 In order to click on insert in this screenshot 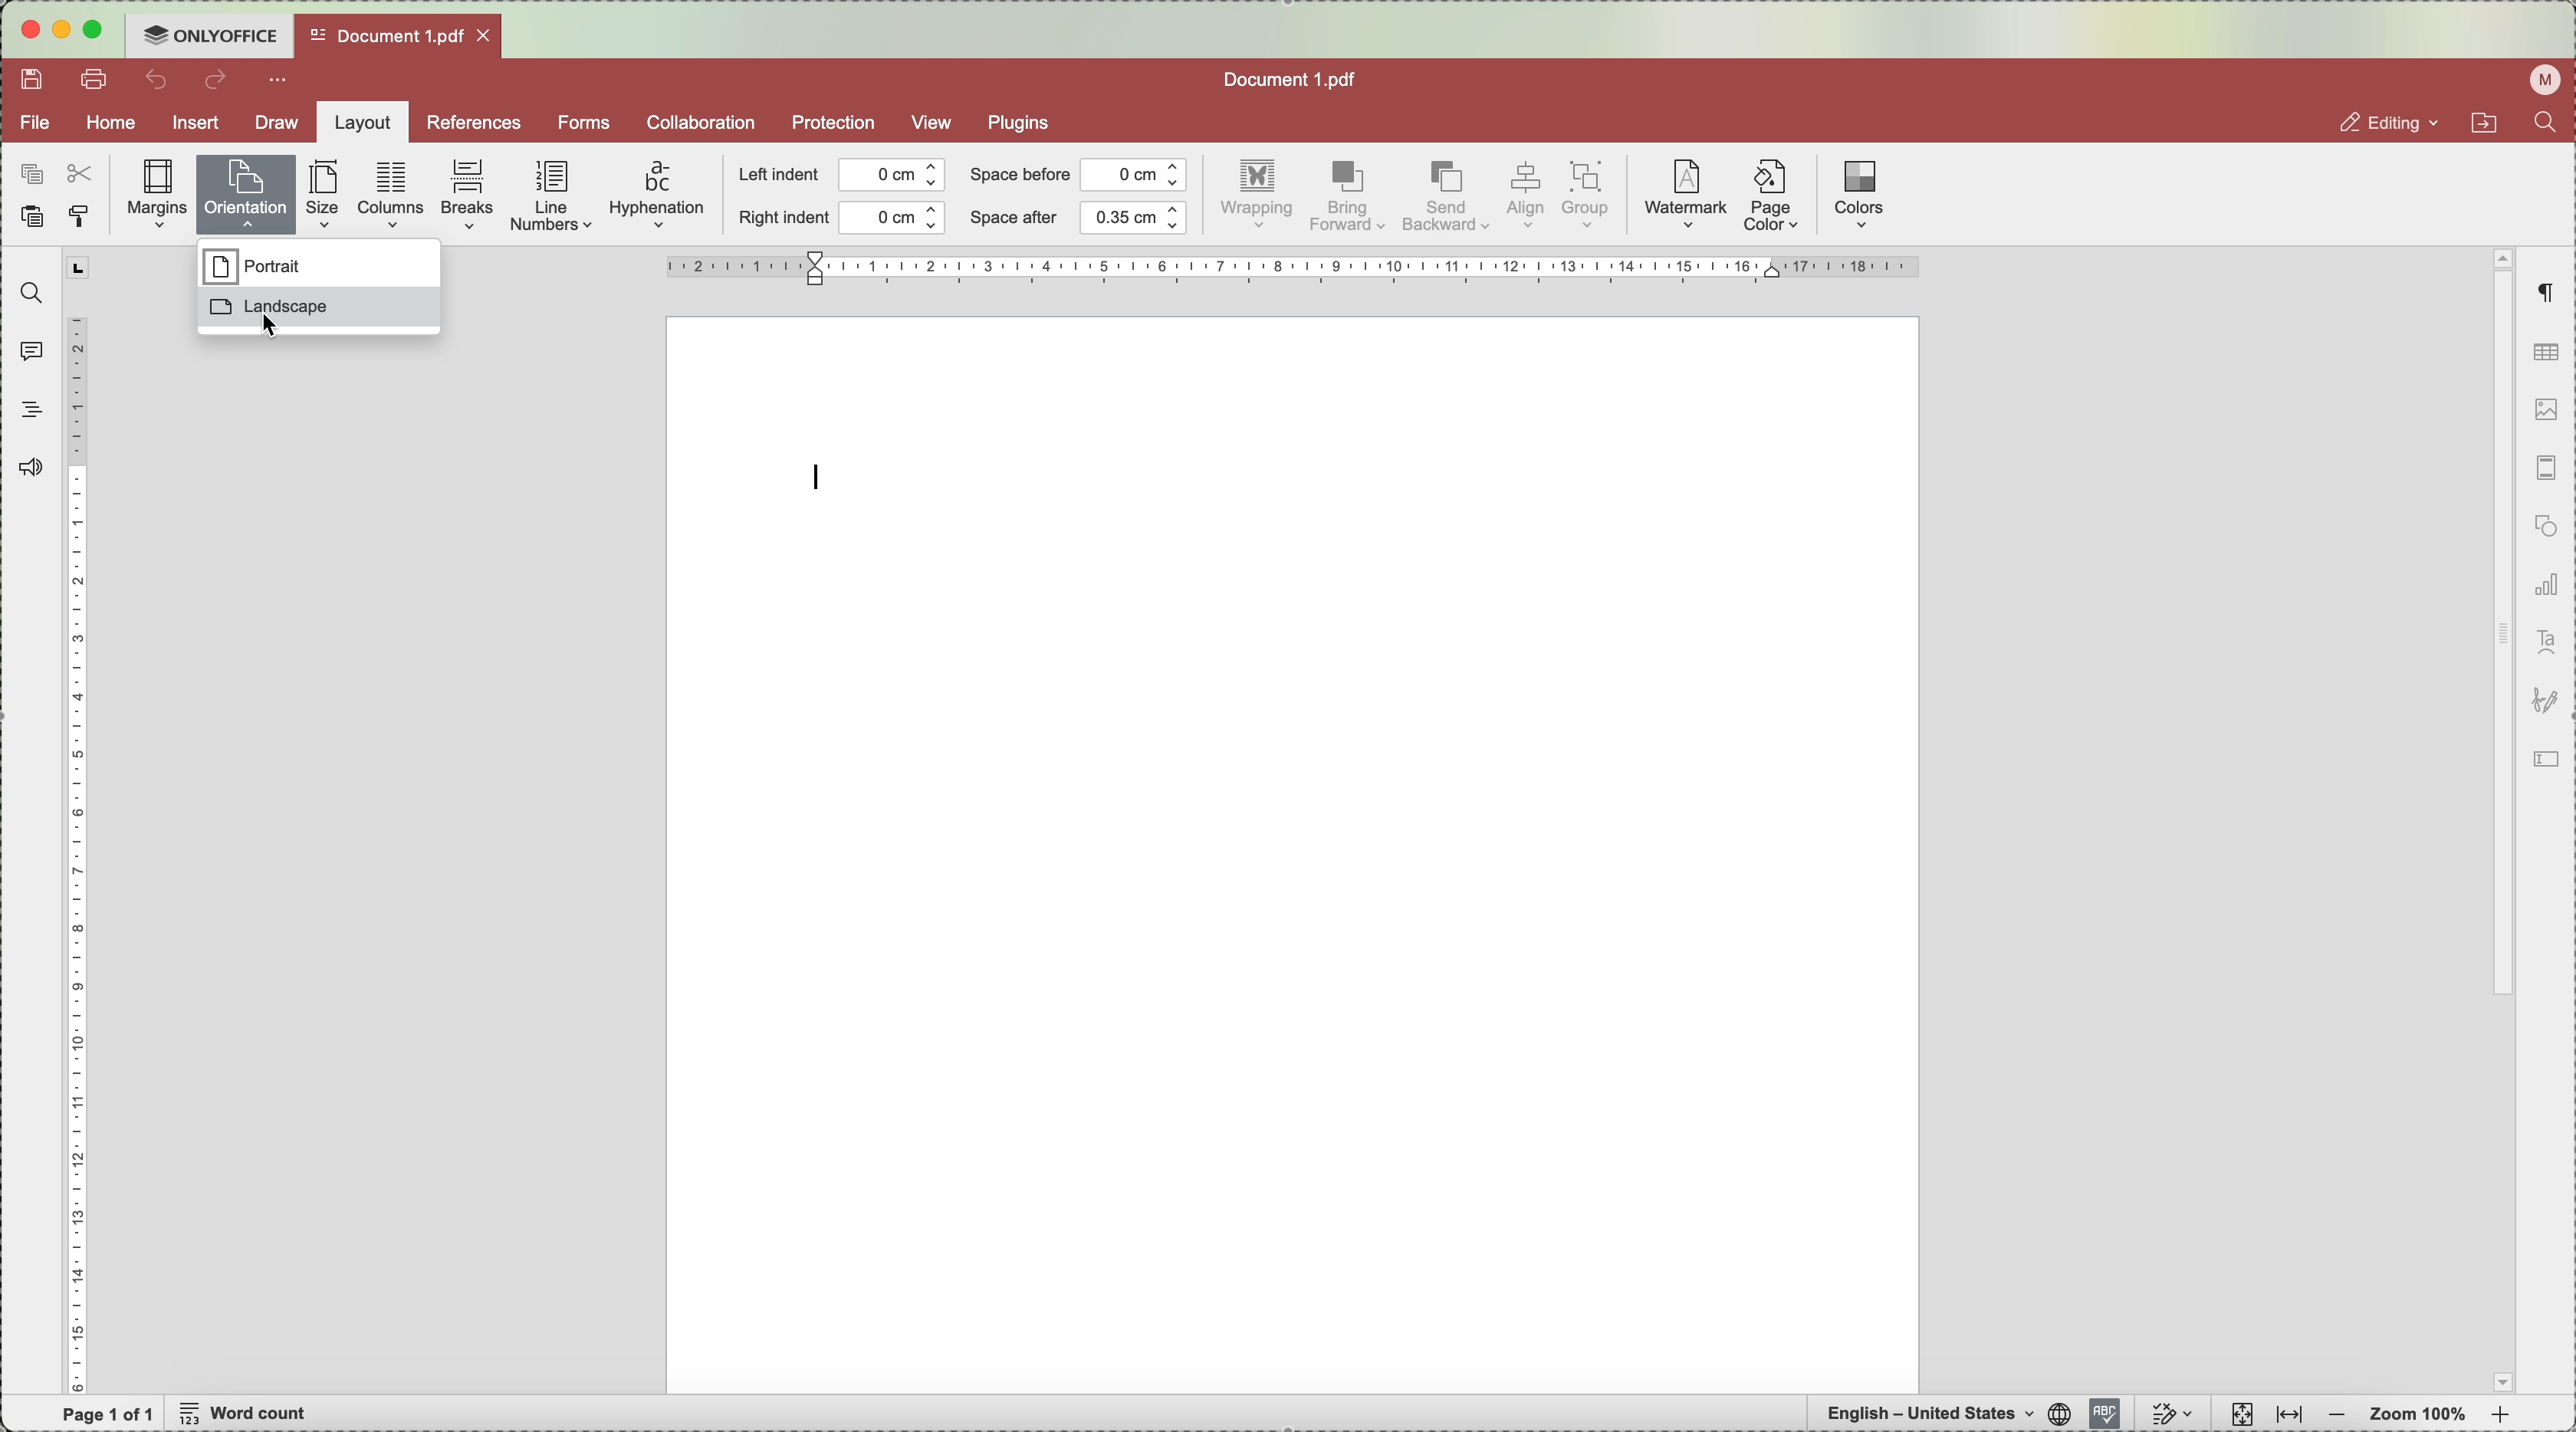, I will do `click(196, 126)`.